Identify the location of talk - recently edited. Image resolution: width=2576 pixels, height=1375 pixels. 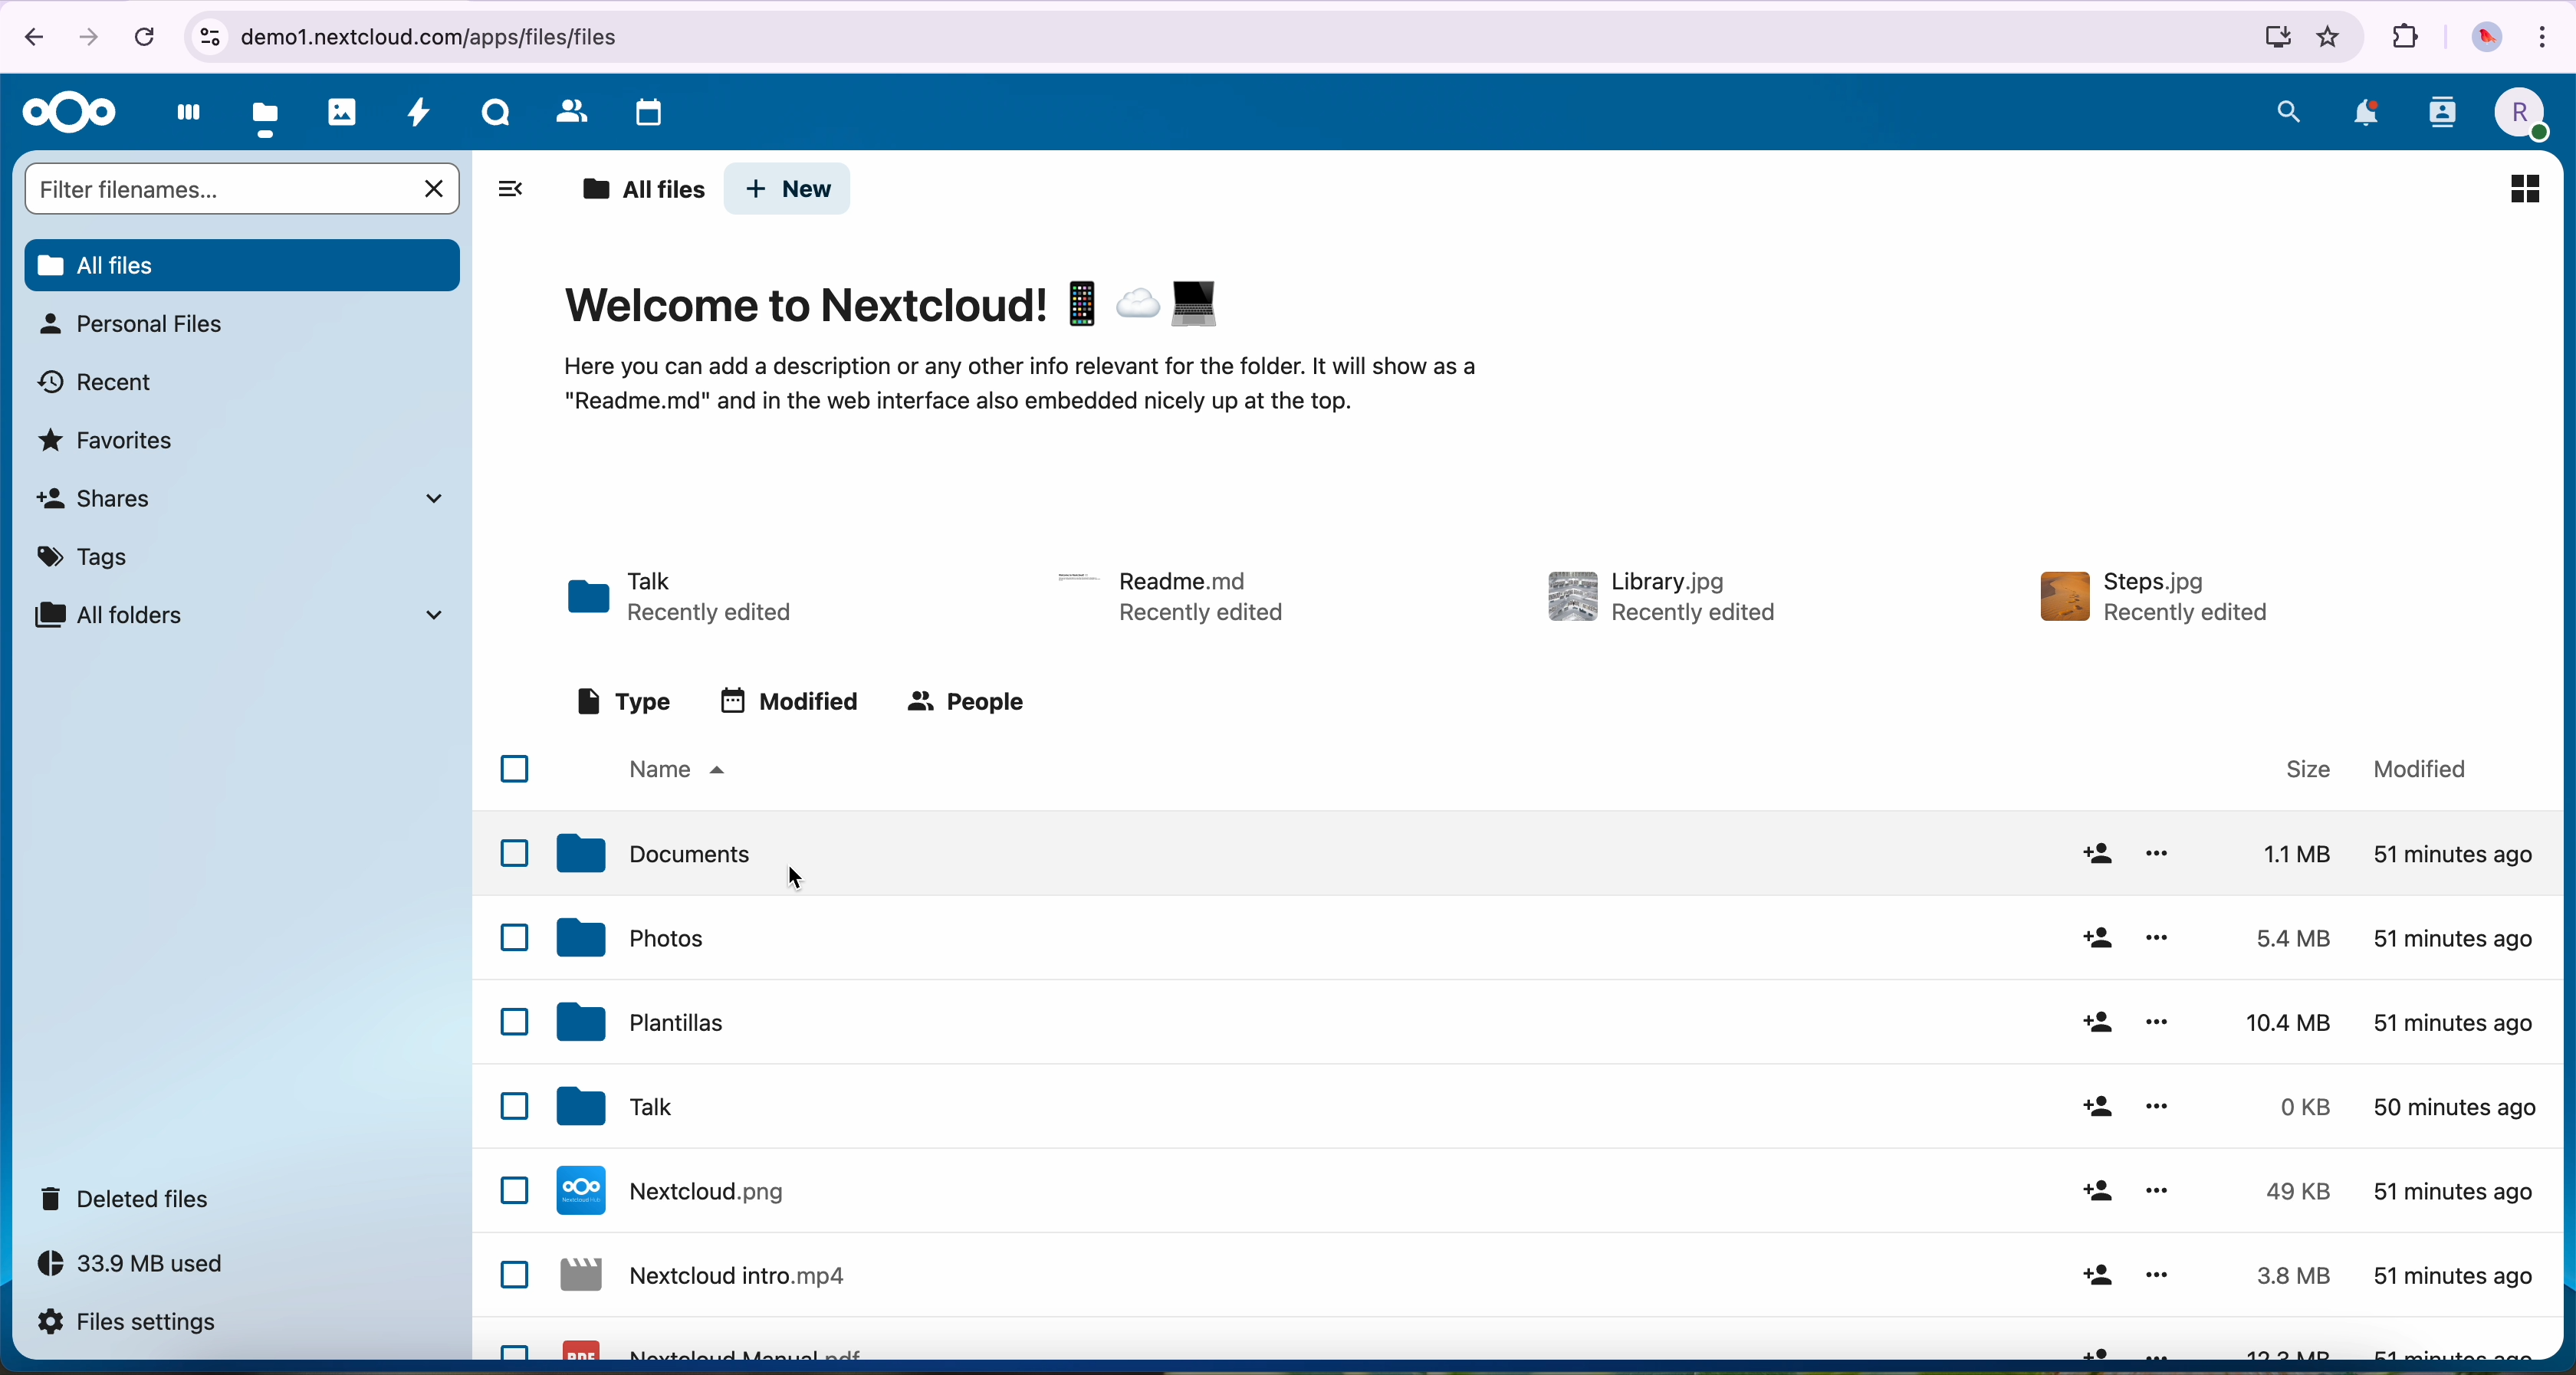
(678, 593).